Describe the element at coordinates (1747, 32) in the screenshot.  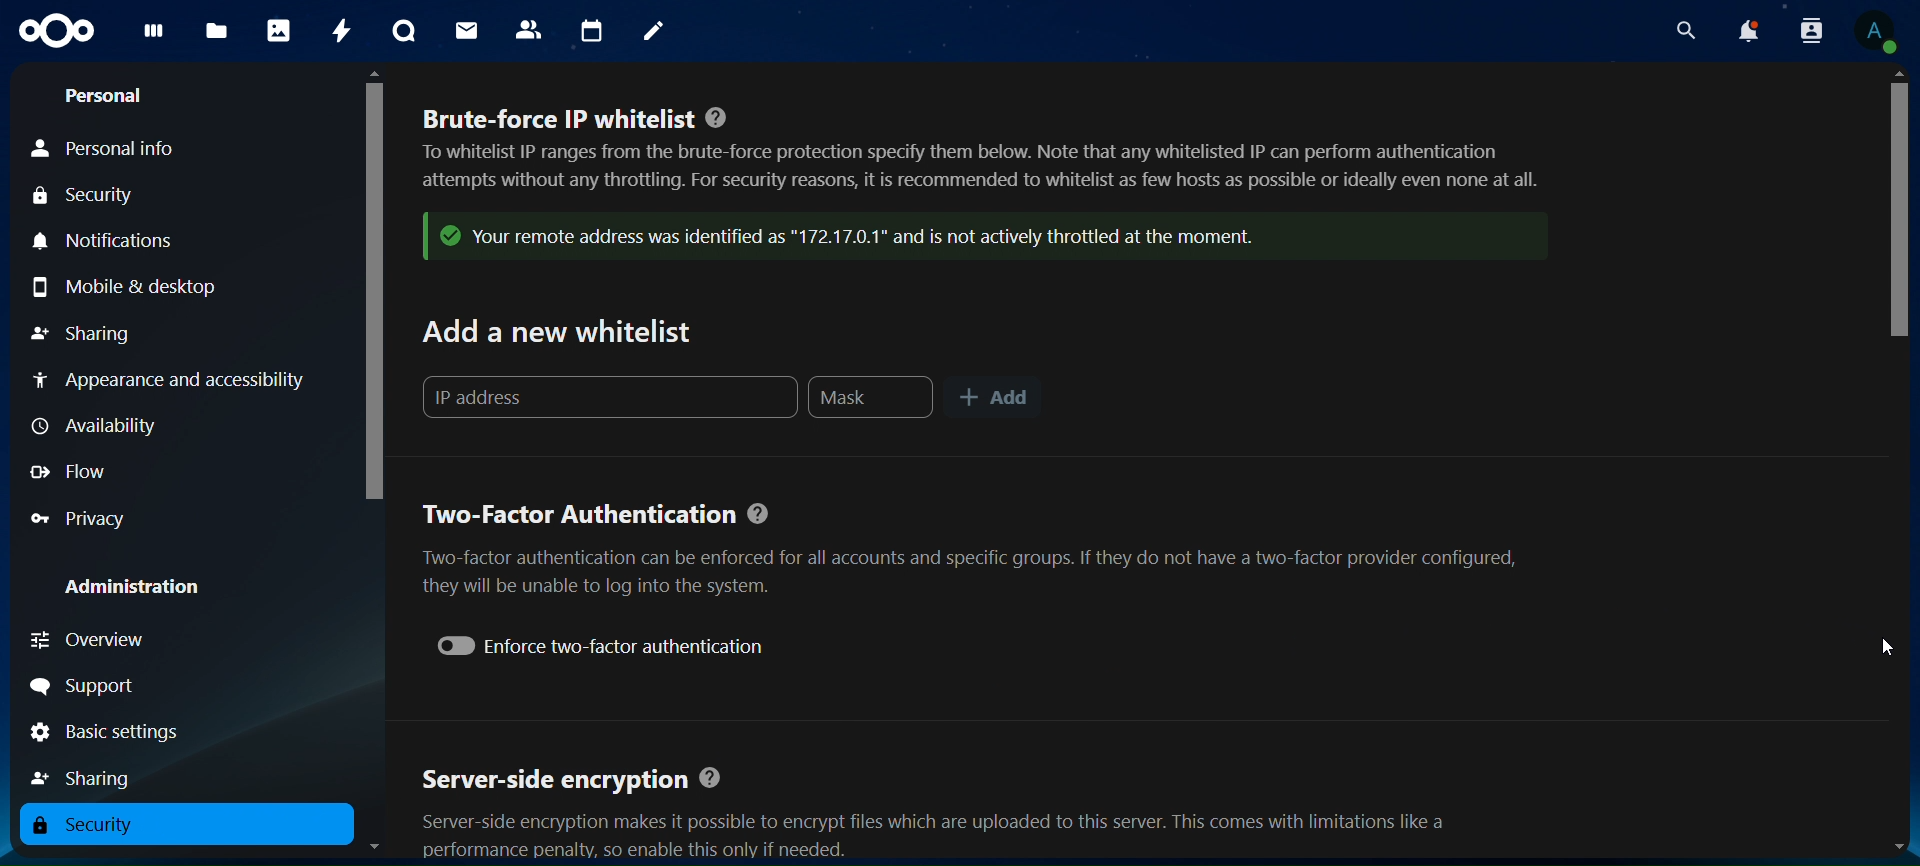
I see `notification` at that location.